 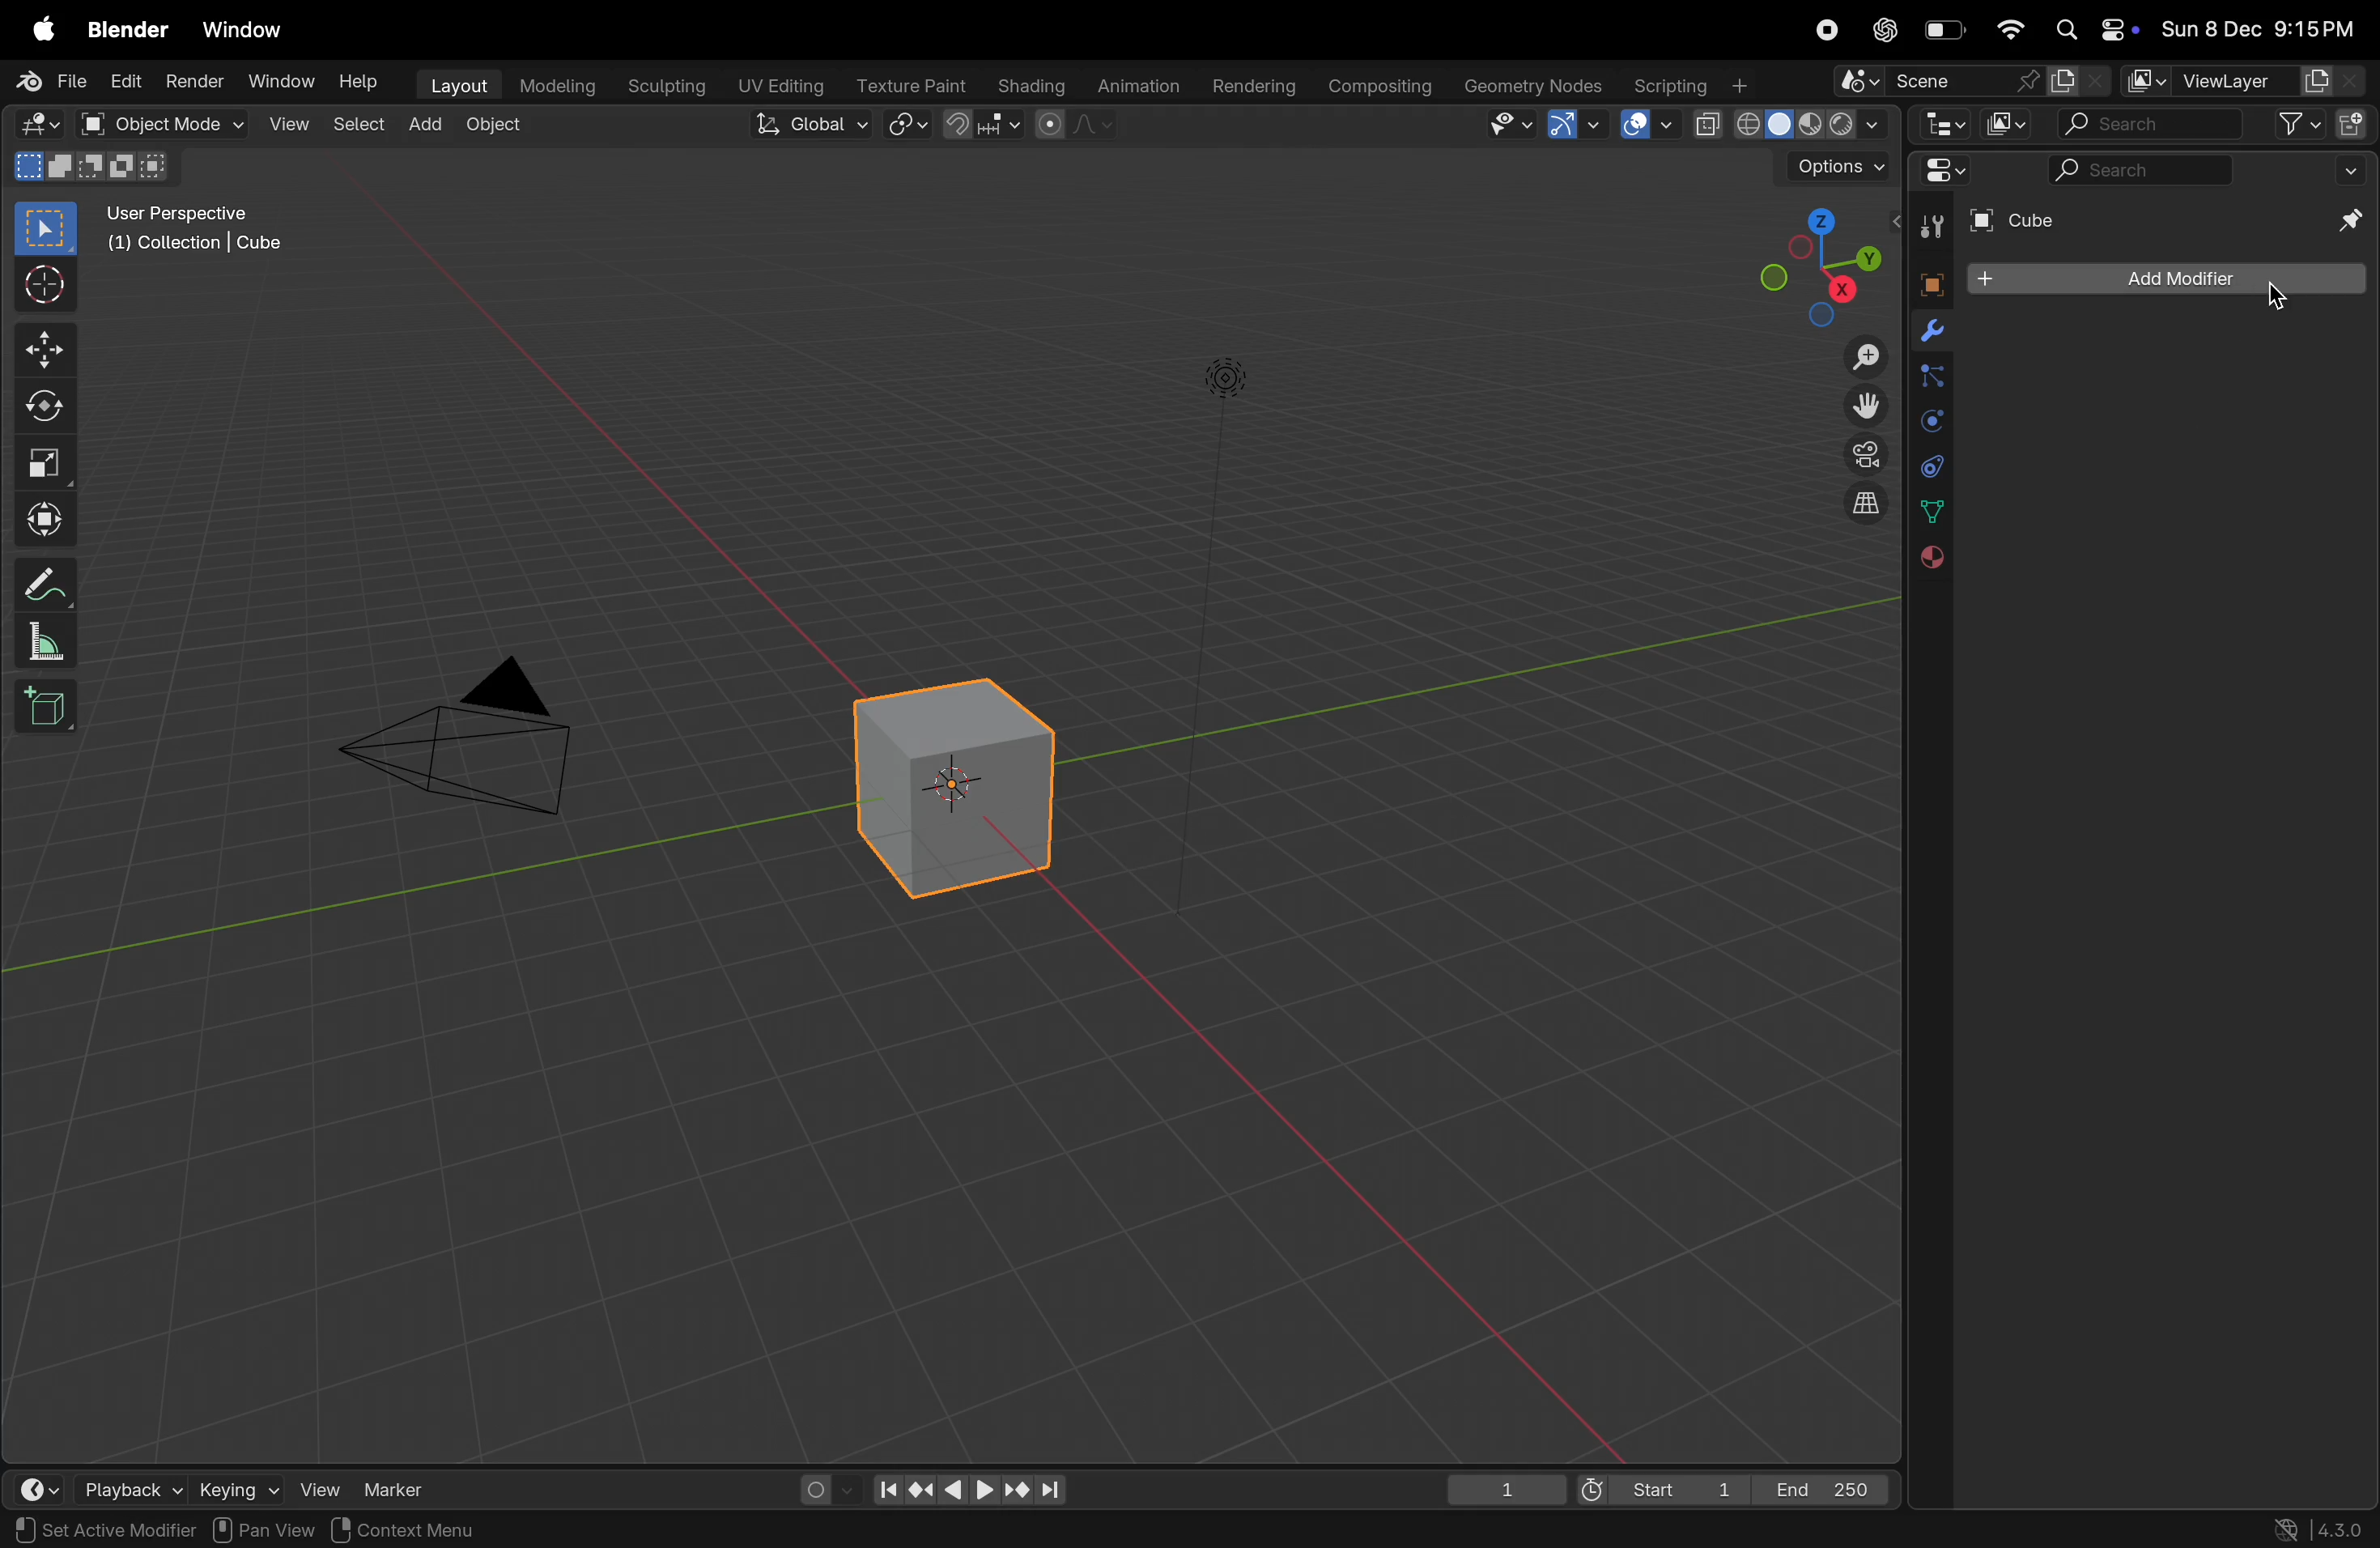 I want to click on editor type, so click(x=1939, y=124).